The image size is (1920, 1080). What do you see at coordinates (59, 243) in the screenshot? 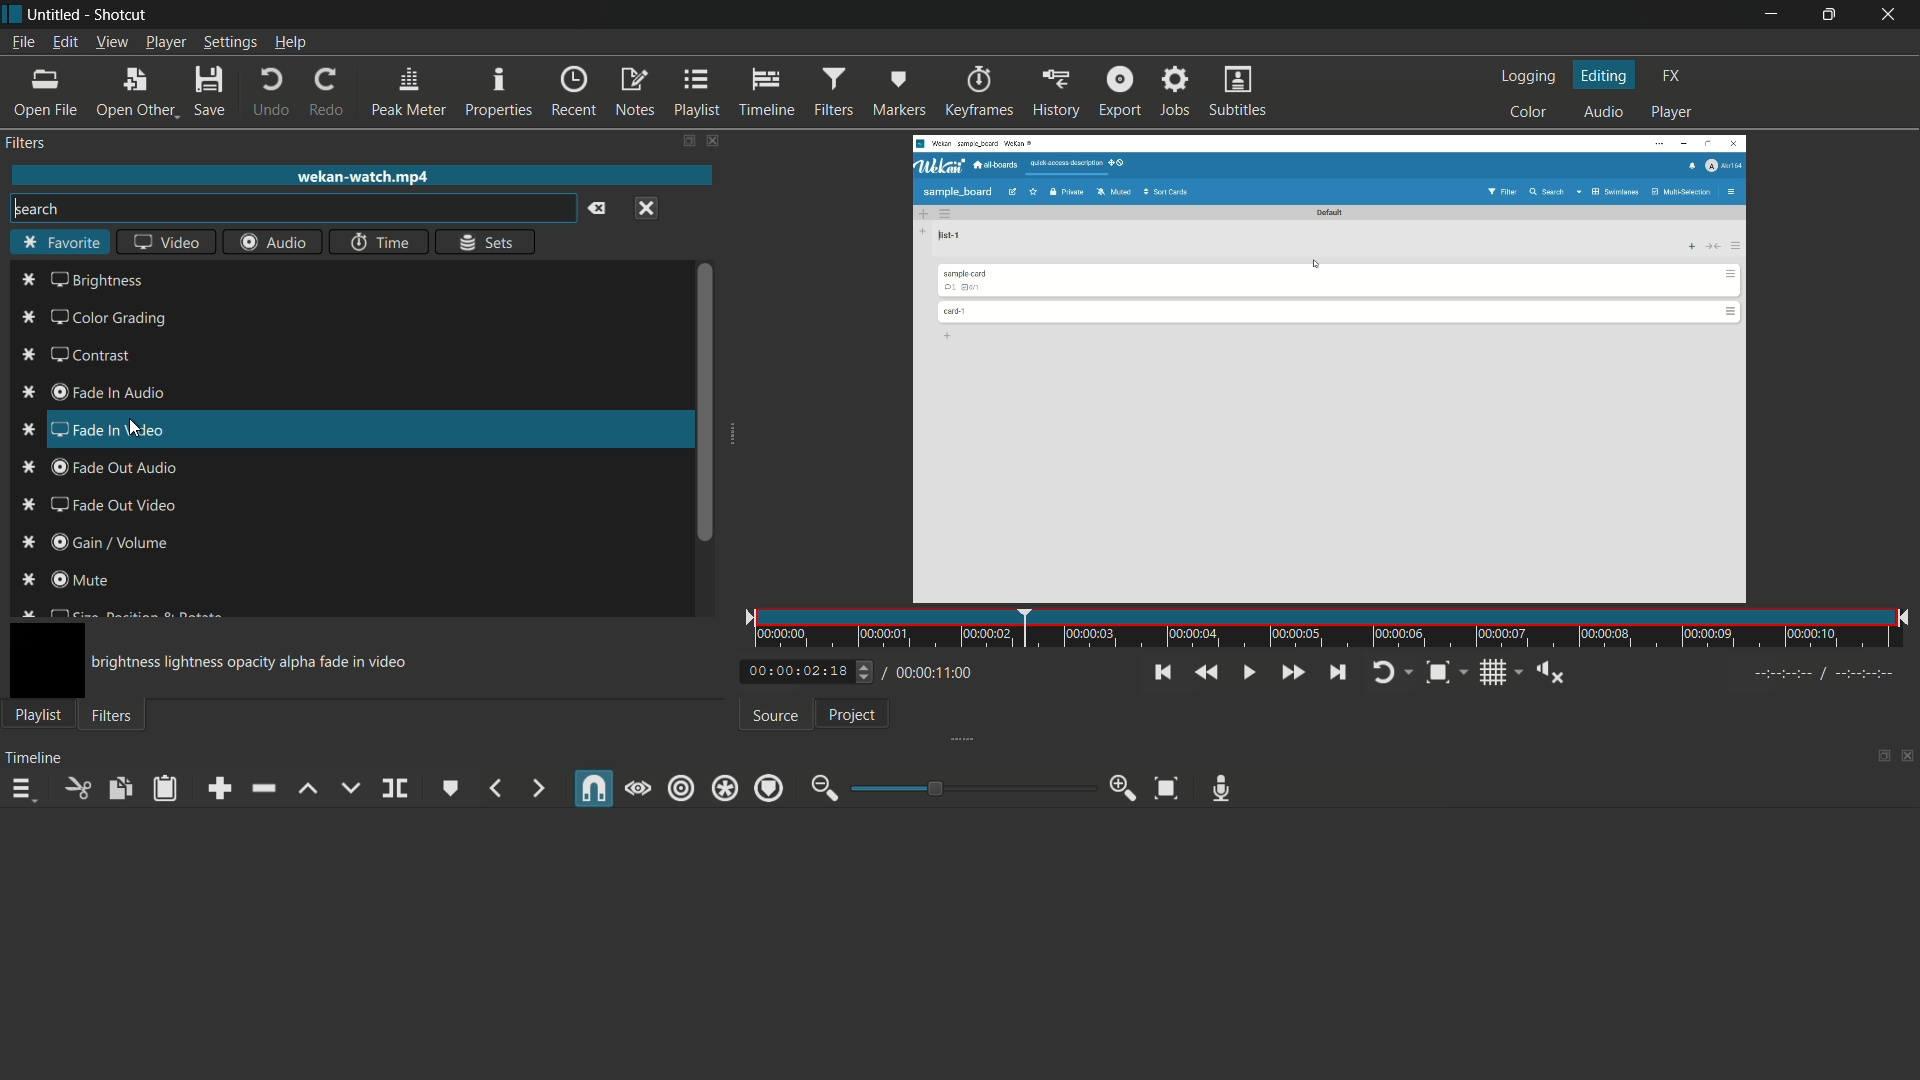
I see `favorite` at bounding box center [59, 243].